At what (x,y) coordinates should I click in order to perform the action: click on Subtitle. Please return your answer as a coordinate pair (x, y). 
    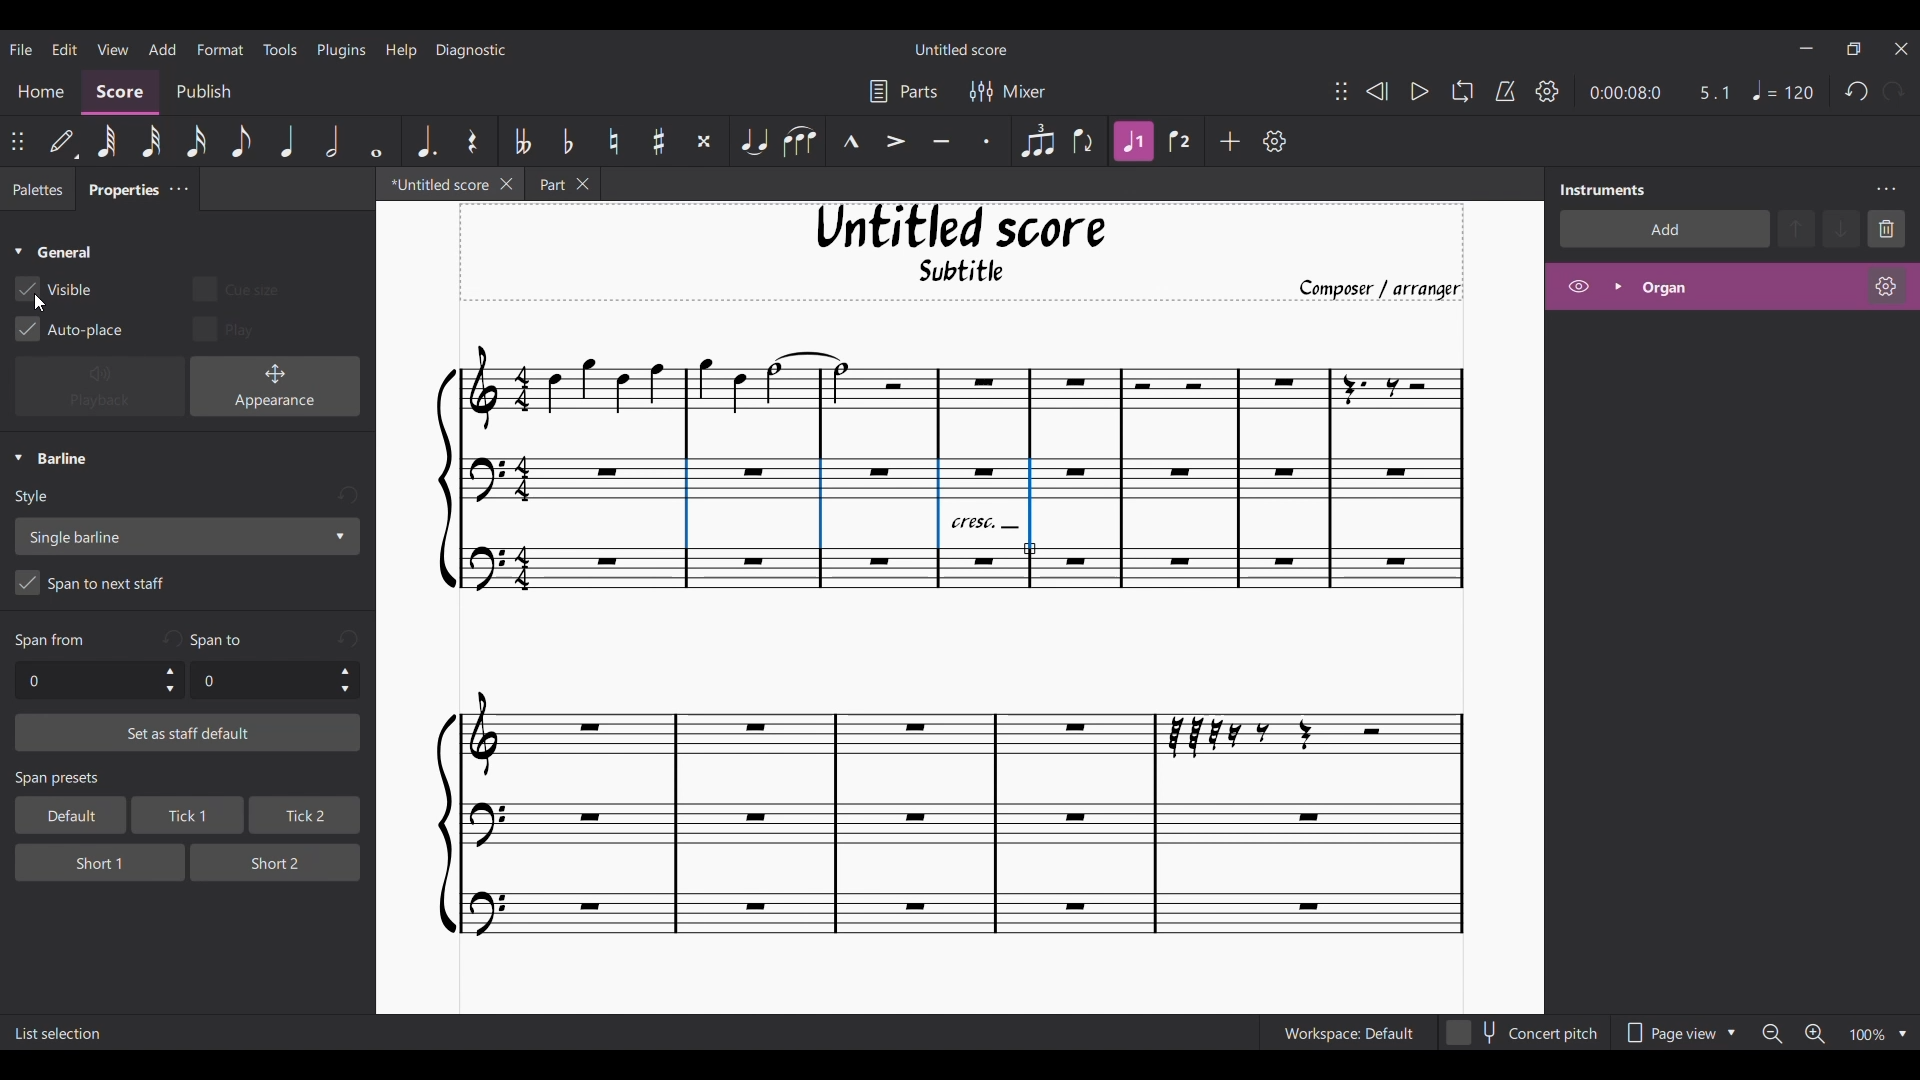
    Looking at the image, I should click on (964, 276).